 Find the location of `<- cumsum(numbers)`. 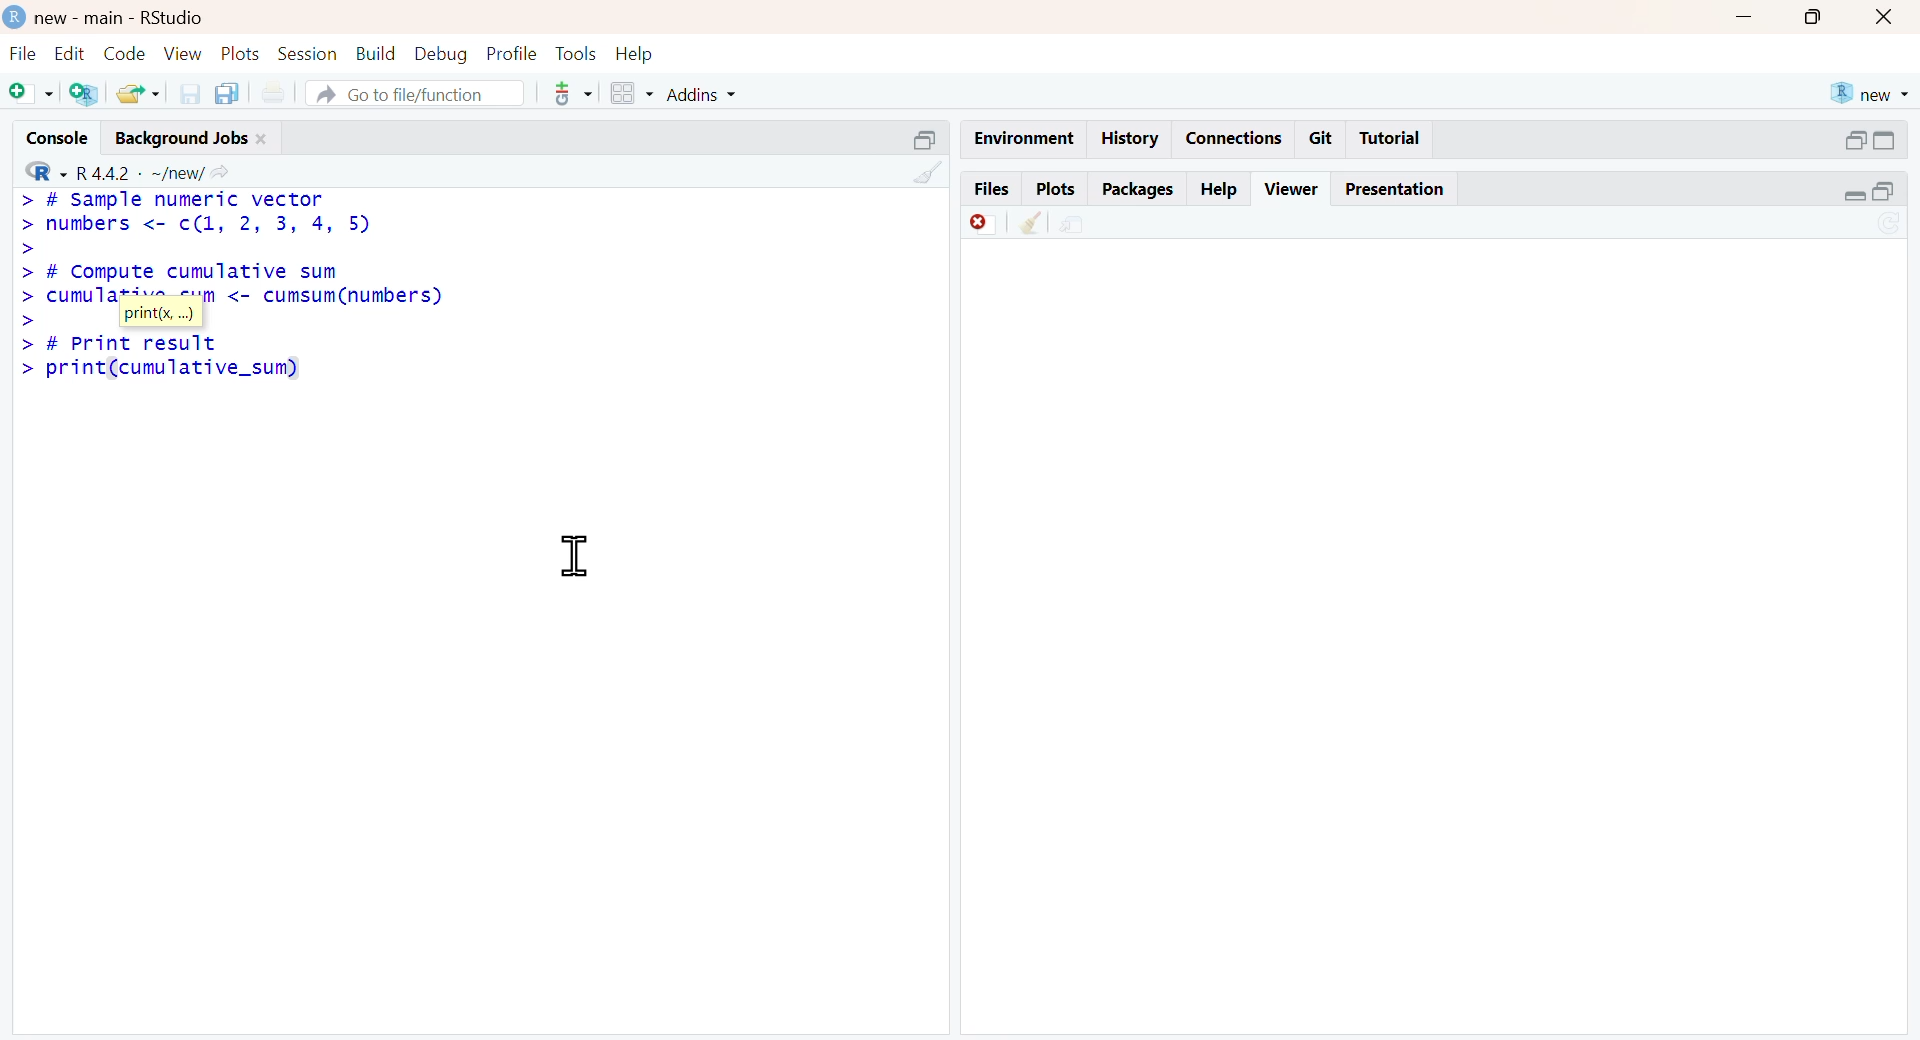

<- cumsum(numbers) is located at coordinates (336, 298).